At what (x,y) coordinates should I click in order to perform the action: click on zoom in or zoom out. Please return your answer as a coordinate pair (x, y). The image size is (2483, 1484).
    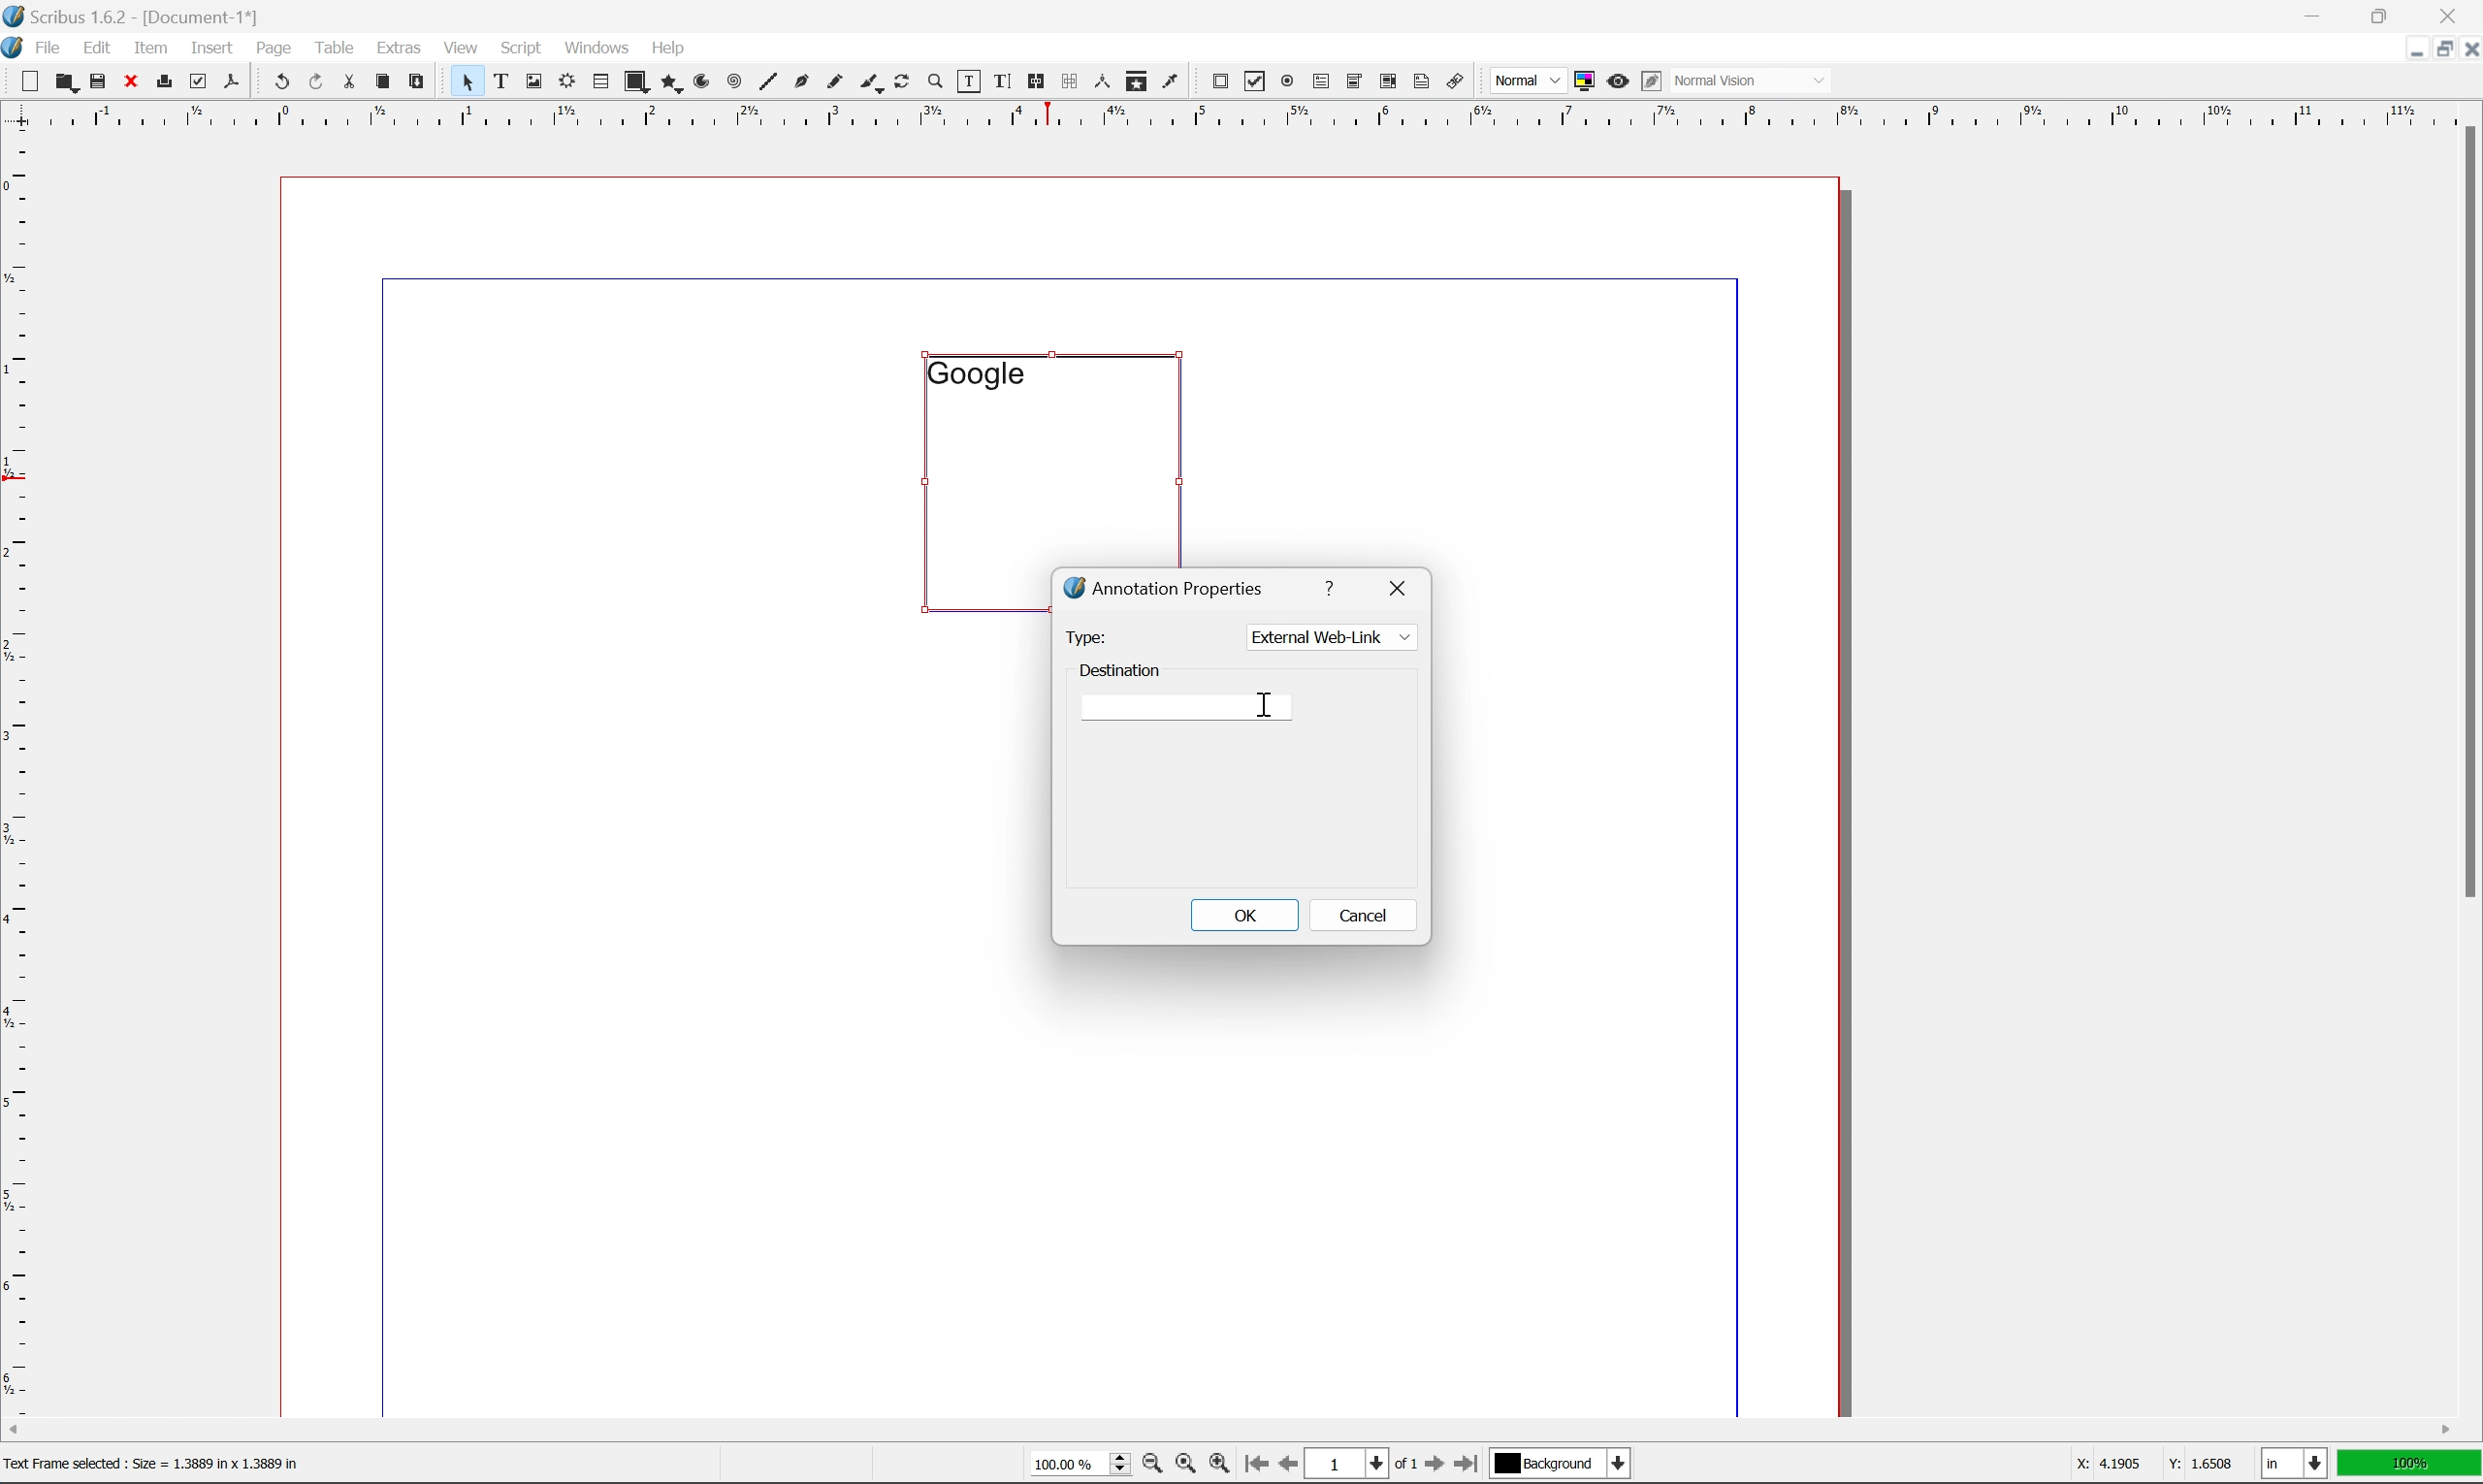
    Looking at the image, I should click on (937, 83).